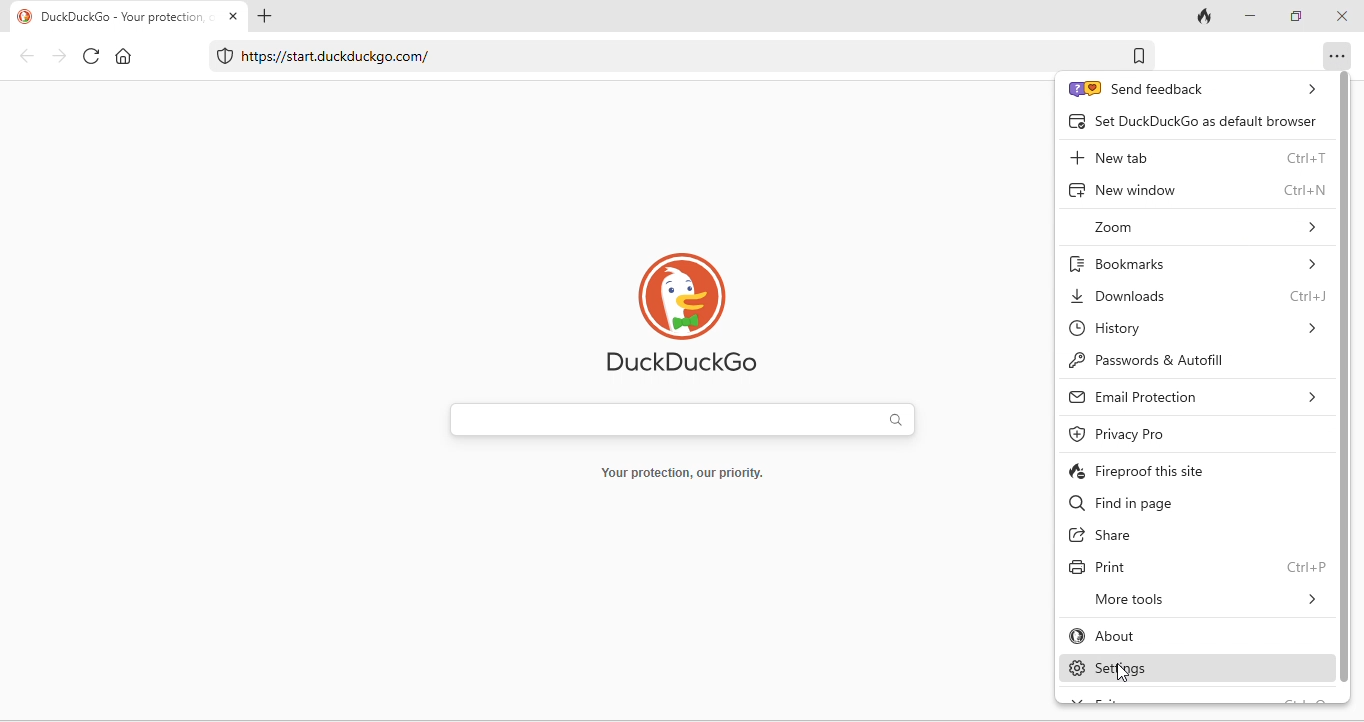 The image size is (1364, 722). What do you see at coordinates (1194, 326) in the screenshot?
I see `history` at bounding box center [1194, 326].